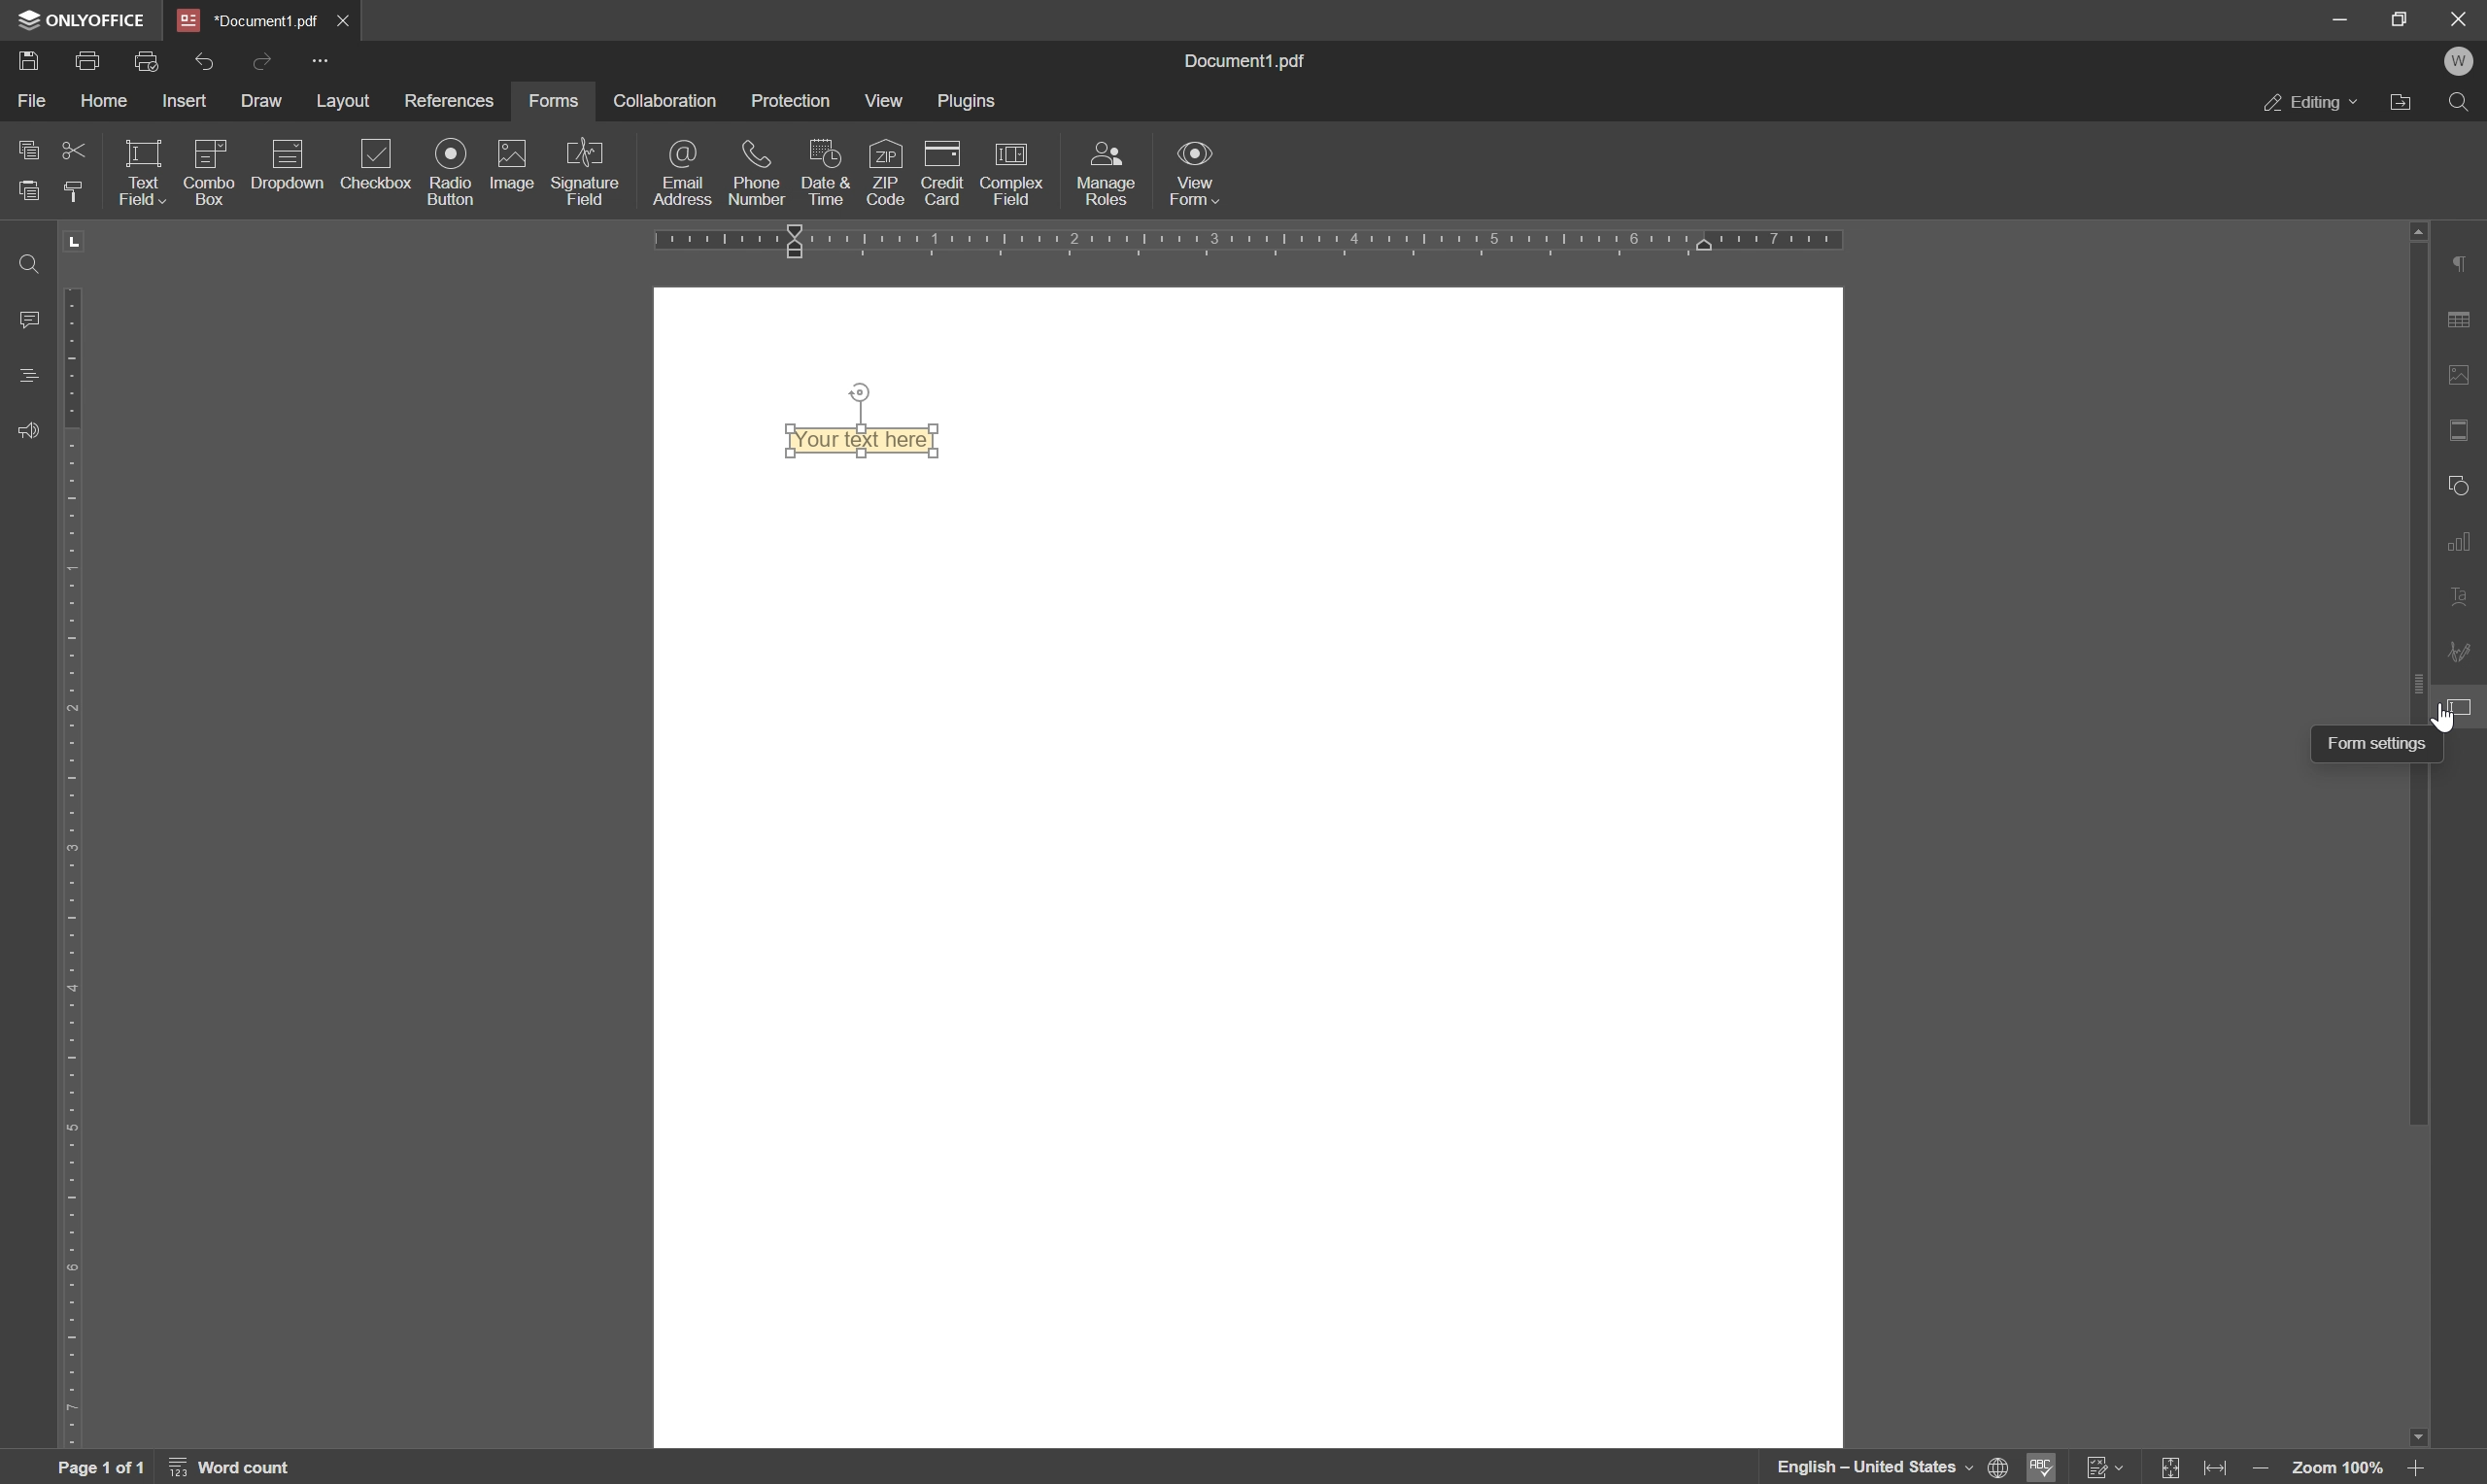 This screenshot has height=1484, width=2487. What do you see at coordinates (866, 438) in the screenshot?
I see `Text field` at bounding box center [866, 438].